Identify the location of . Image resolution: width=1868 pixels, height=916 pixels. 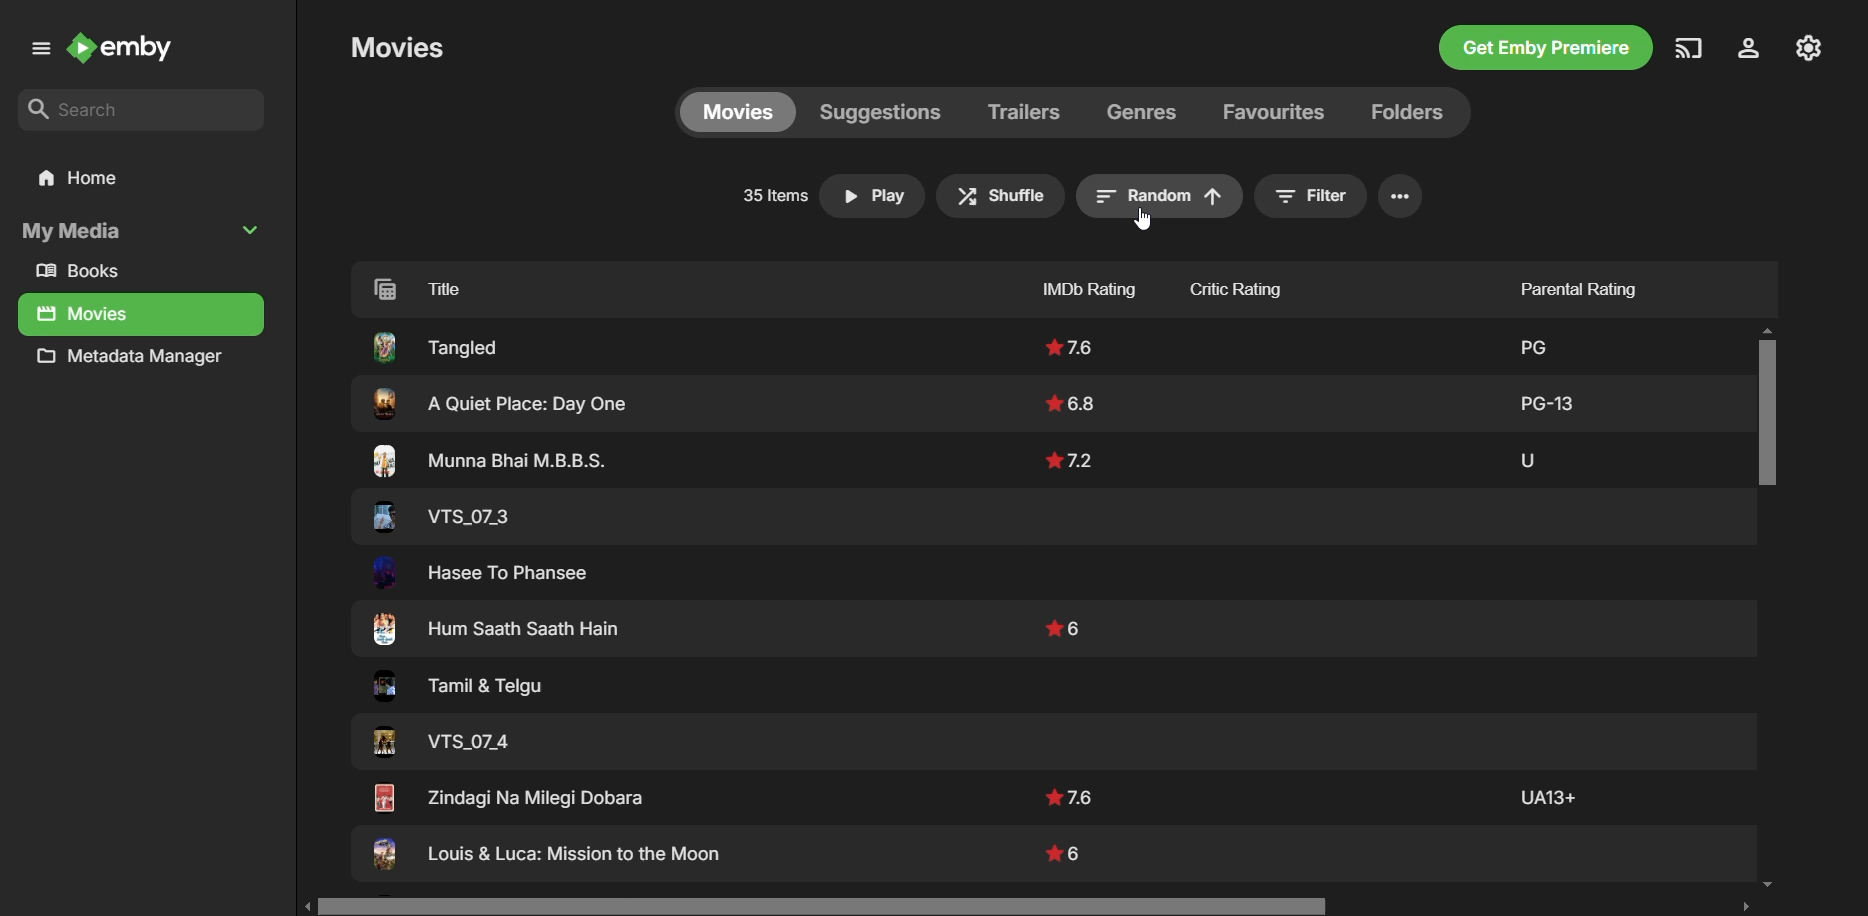
(442, 743).